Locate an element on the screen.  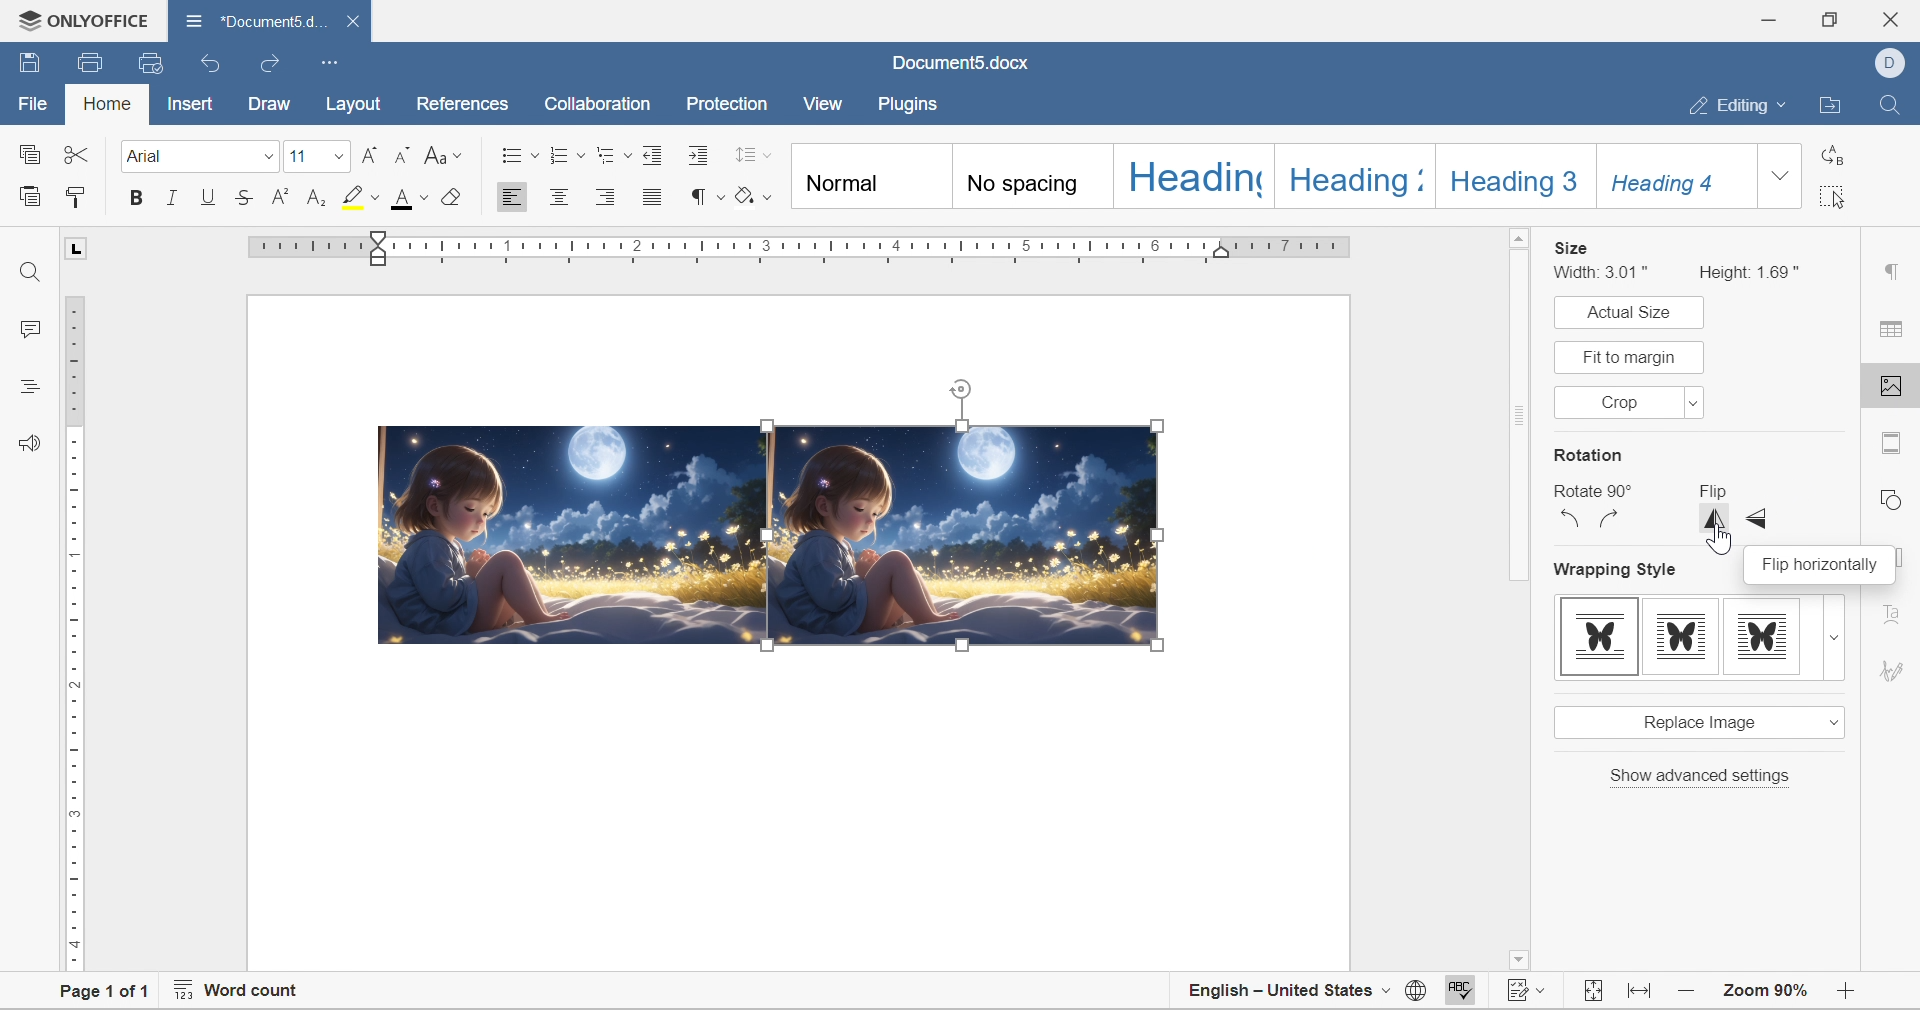
rotate anticlockwise is located at coordinates (1571, 519).